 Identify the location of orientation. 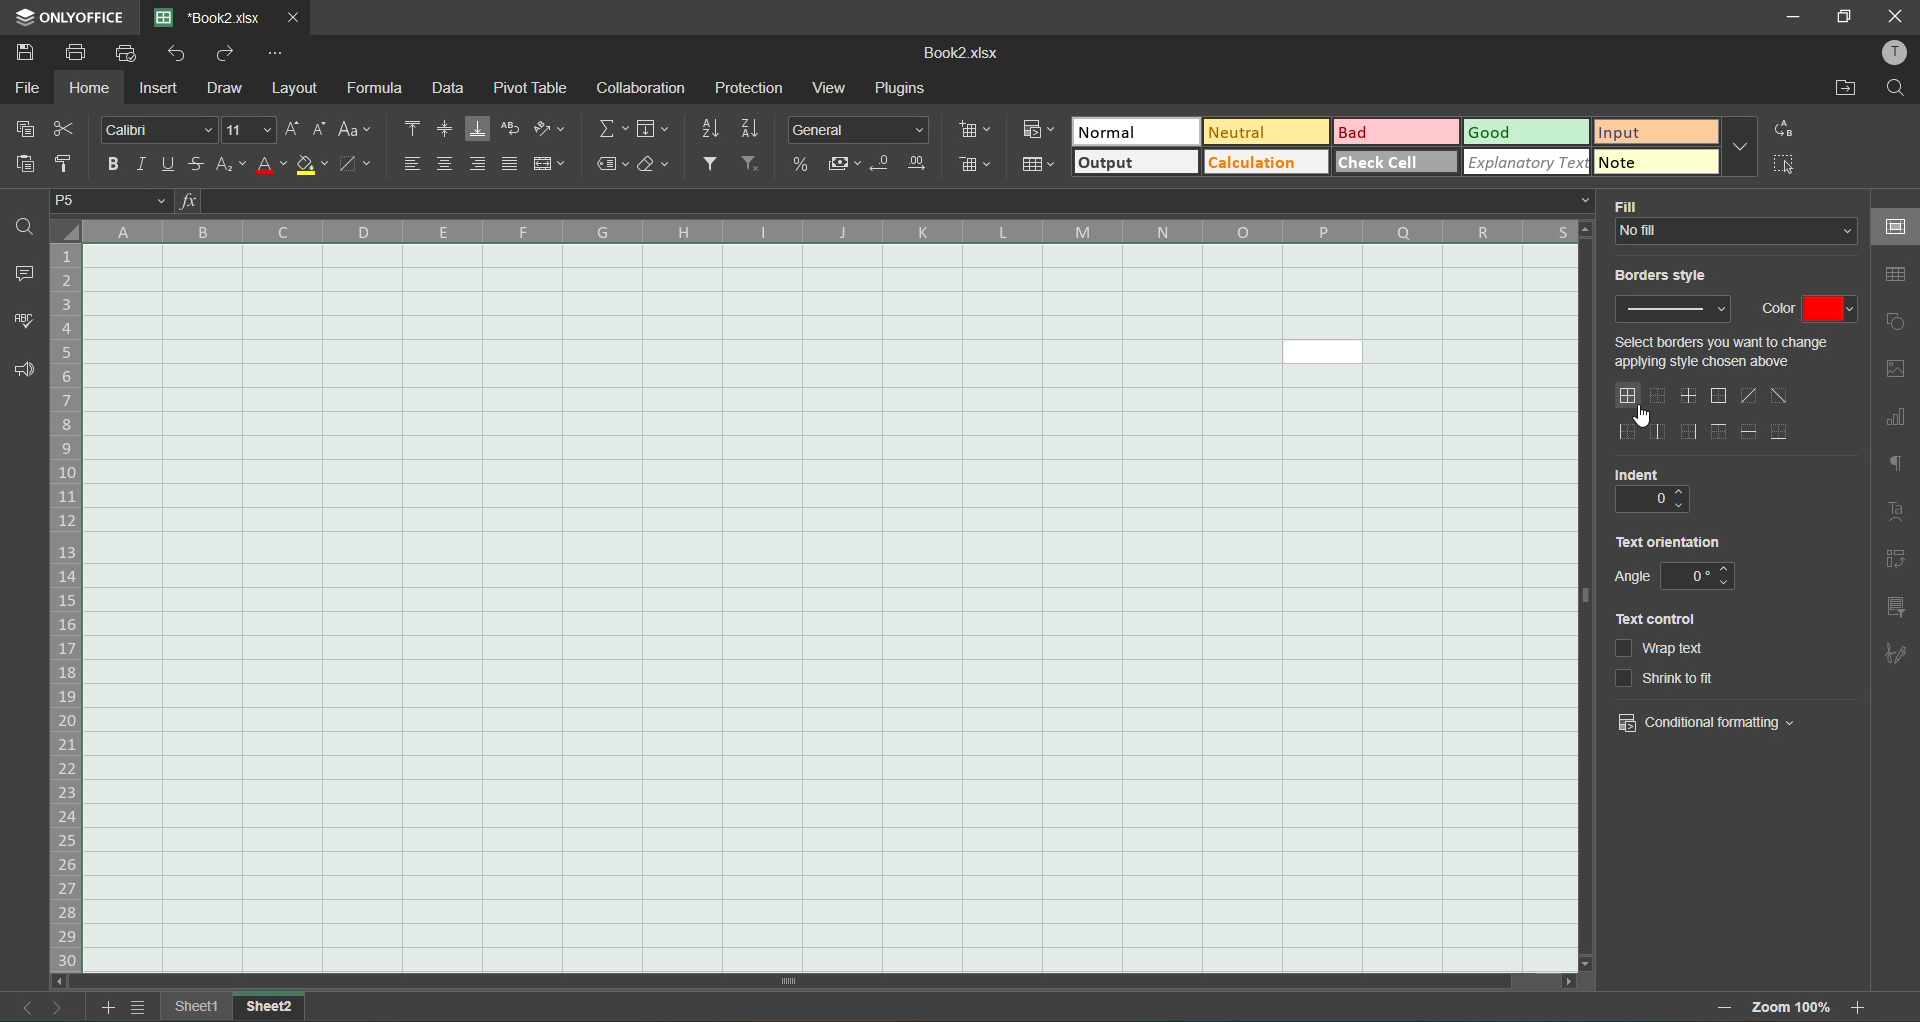
(548, 130).